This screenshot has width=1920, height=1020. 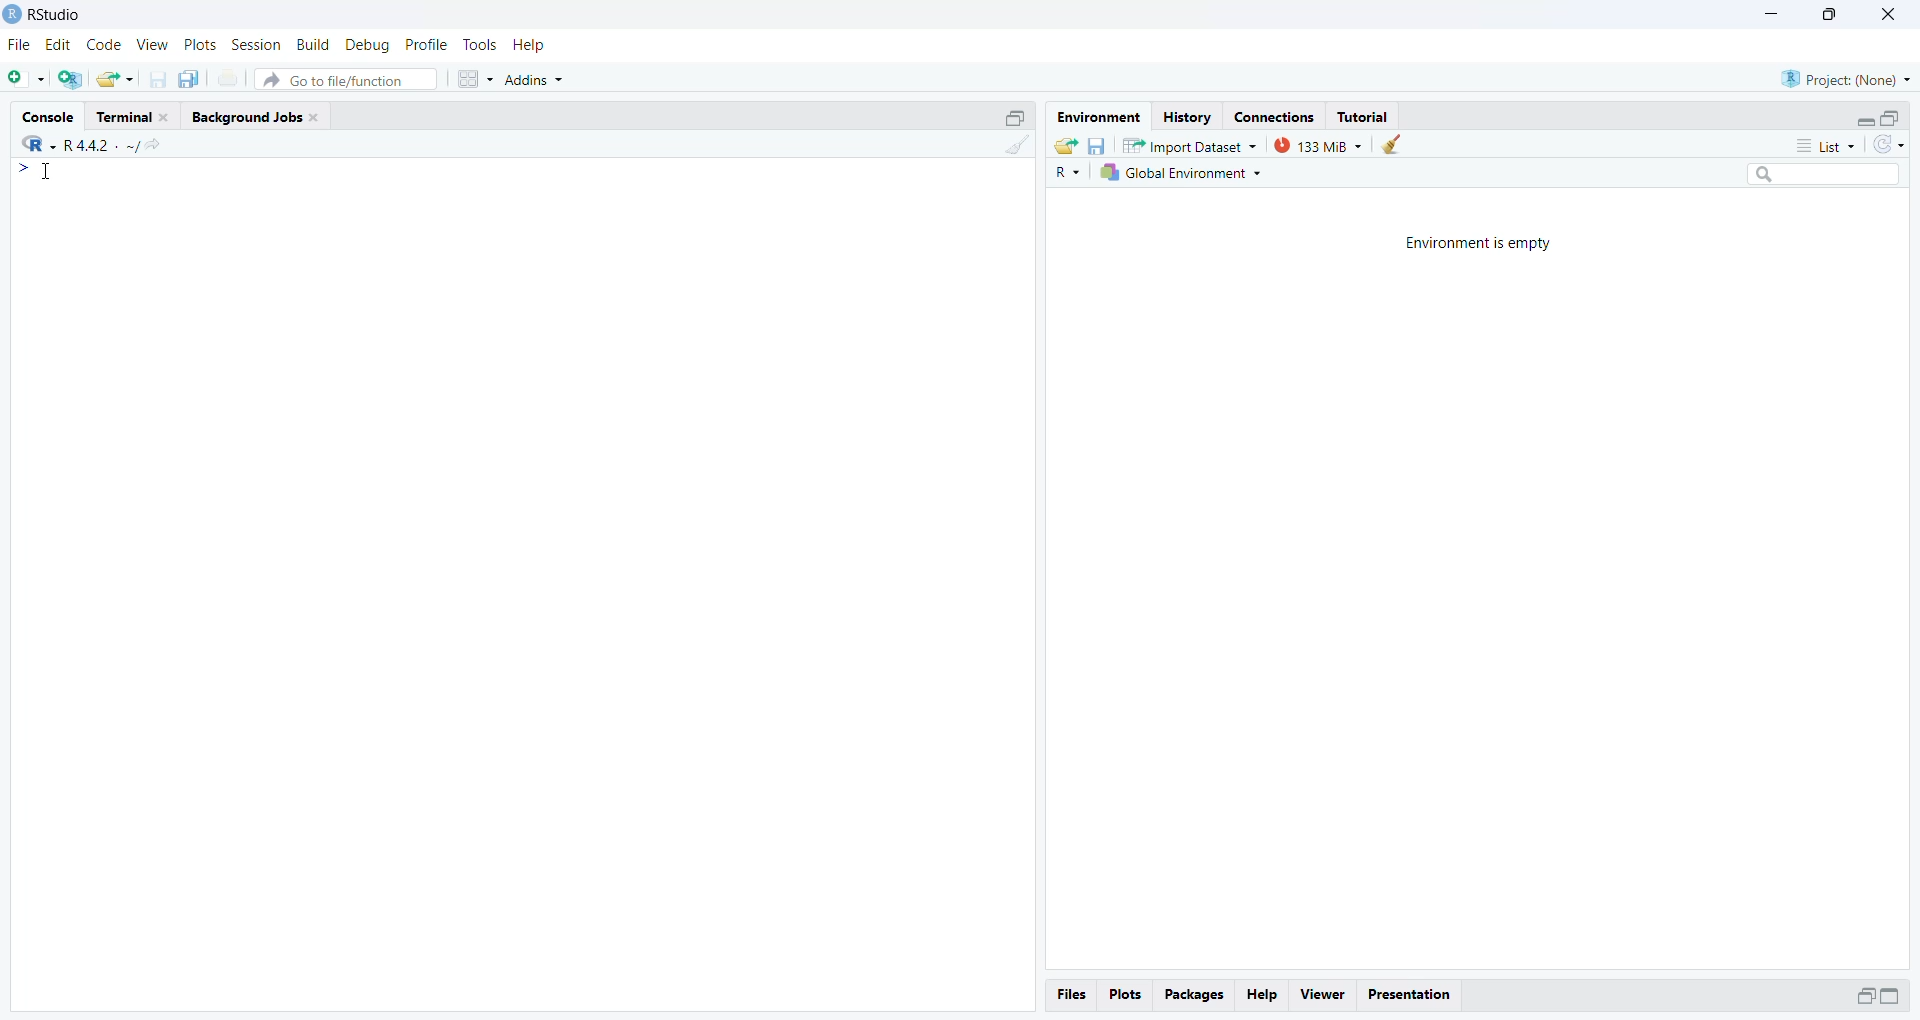 I want to click on Connections, so click(x=1274, y=117).